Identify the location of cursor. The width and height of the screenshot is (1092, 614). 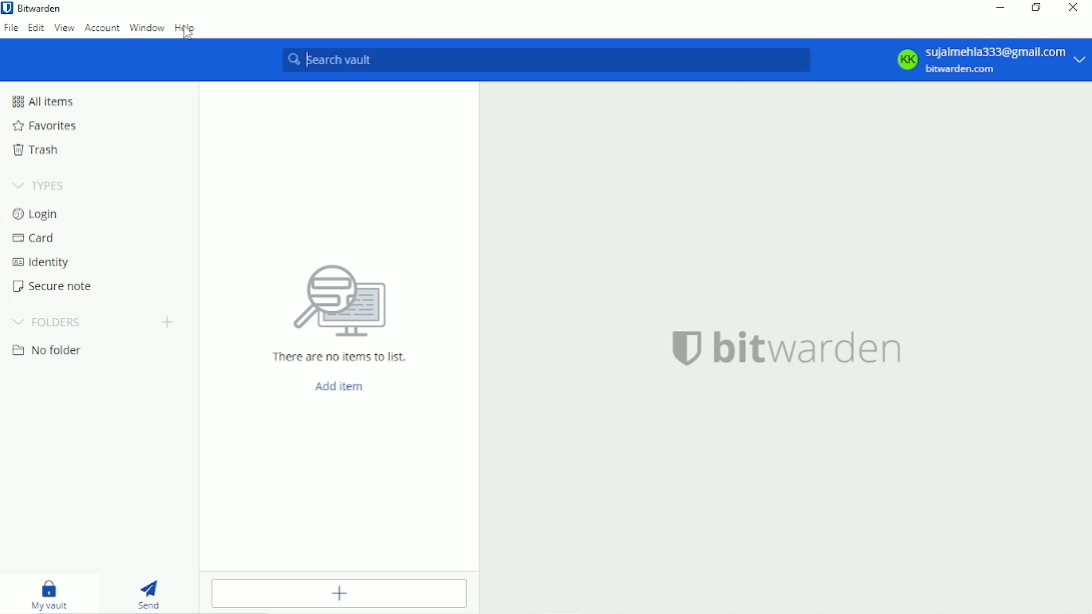
(189, 36).